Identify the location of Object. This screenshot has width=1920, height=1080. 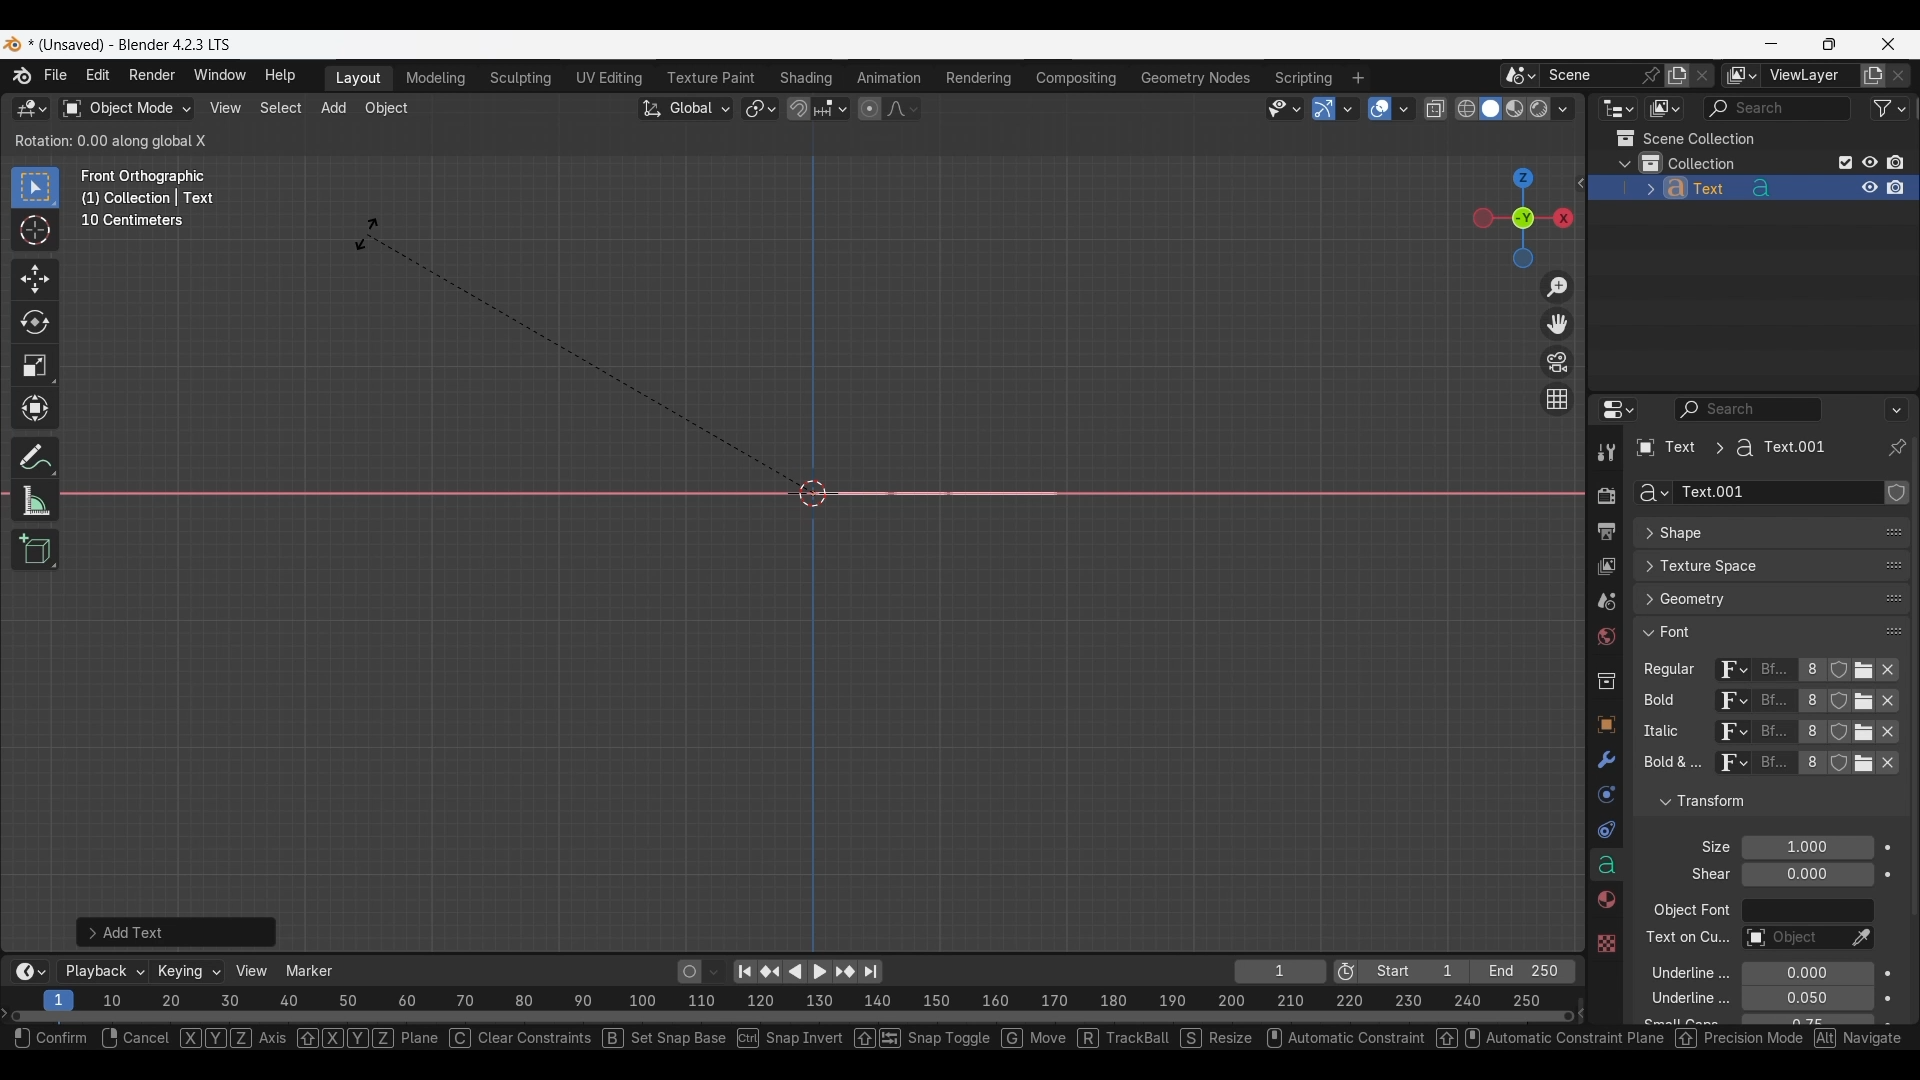
(1605, 725).